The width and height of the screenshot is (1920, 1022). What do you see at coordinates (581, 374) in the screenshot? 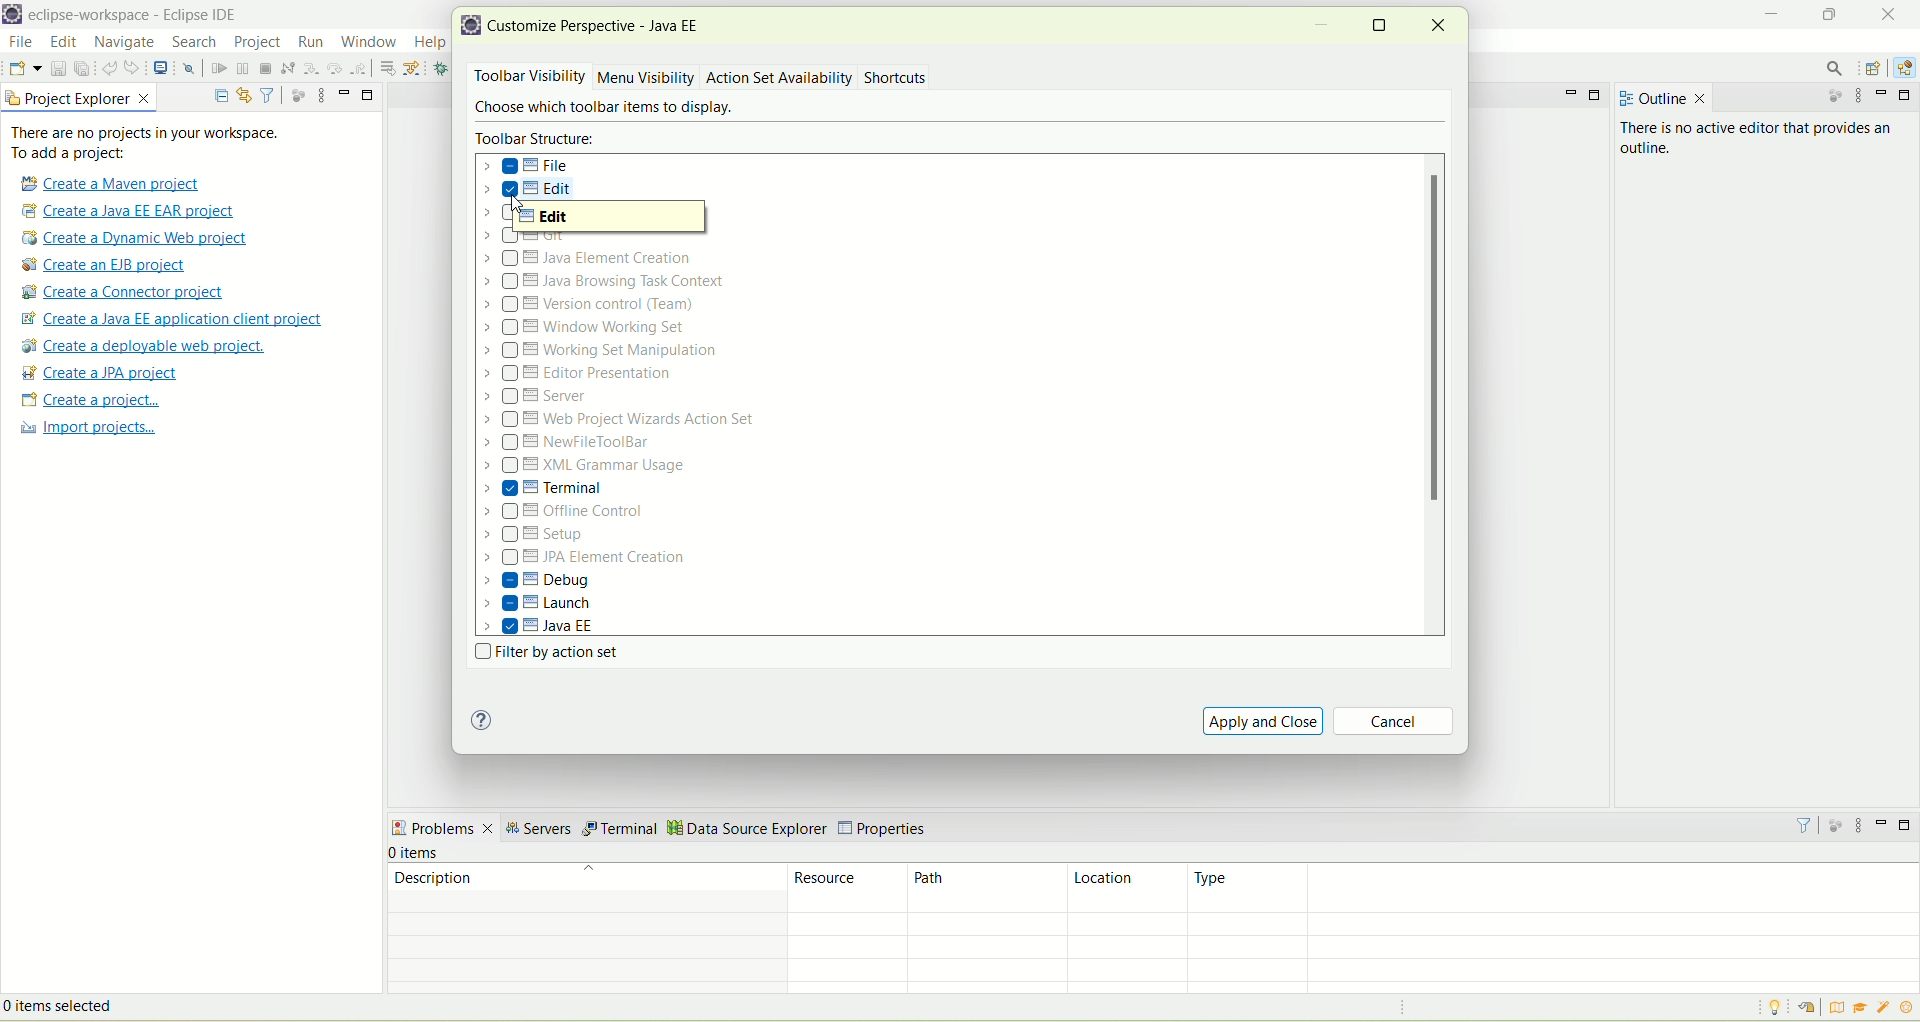
I see `editor presentation` at bounding box center [581, 374].